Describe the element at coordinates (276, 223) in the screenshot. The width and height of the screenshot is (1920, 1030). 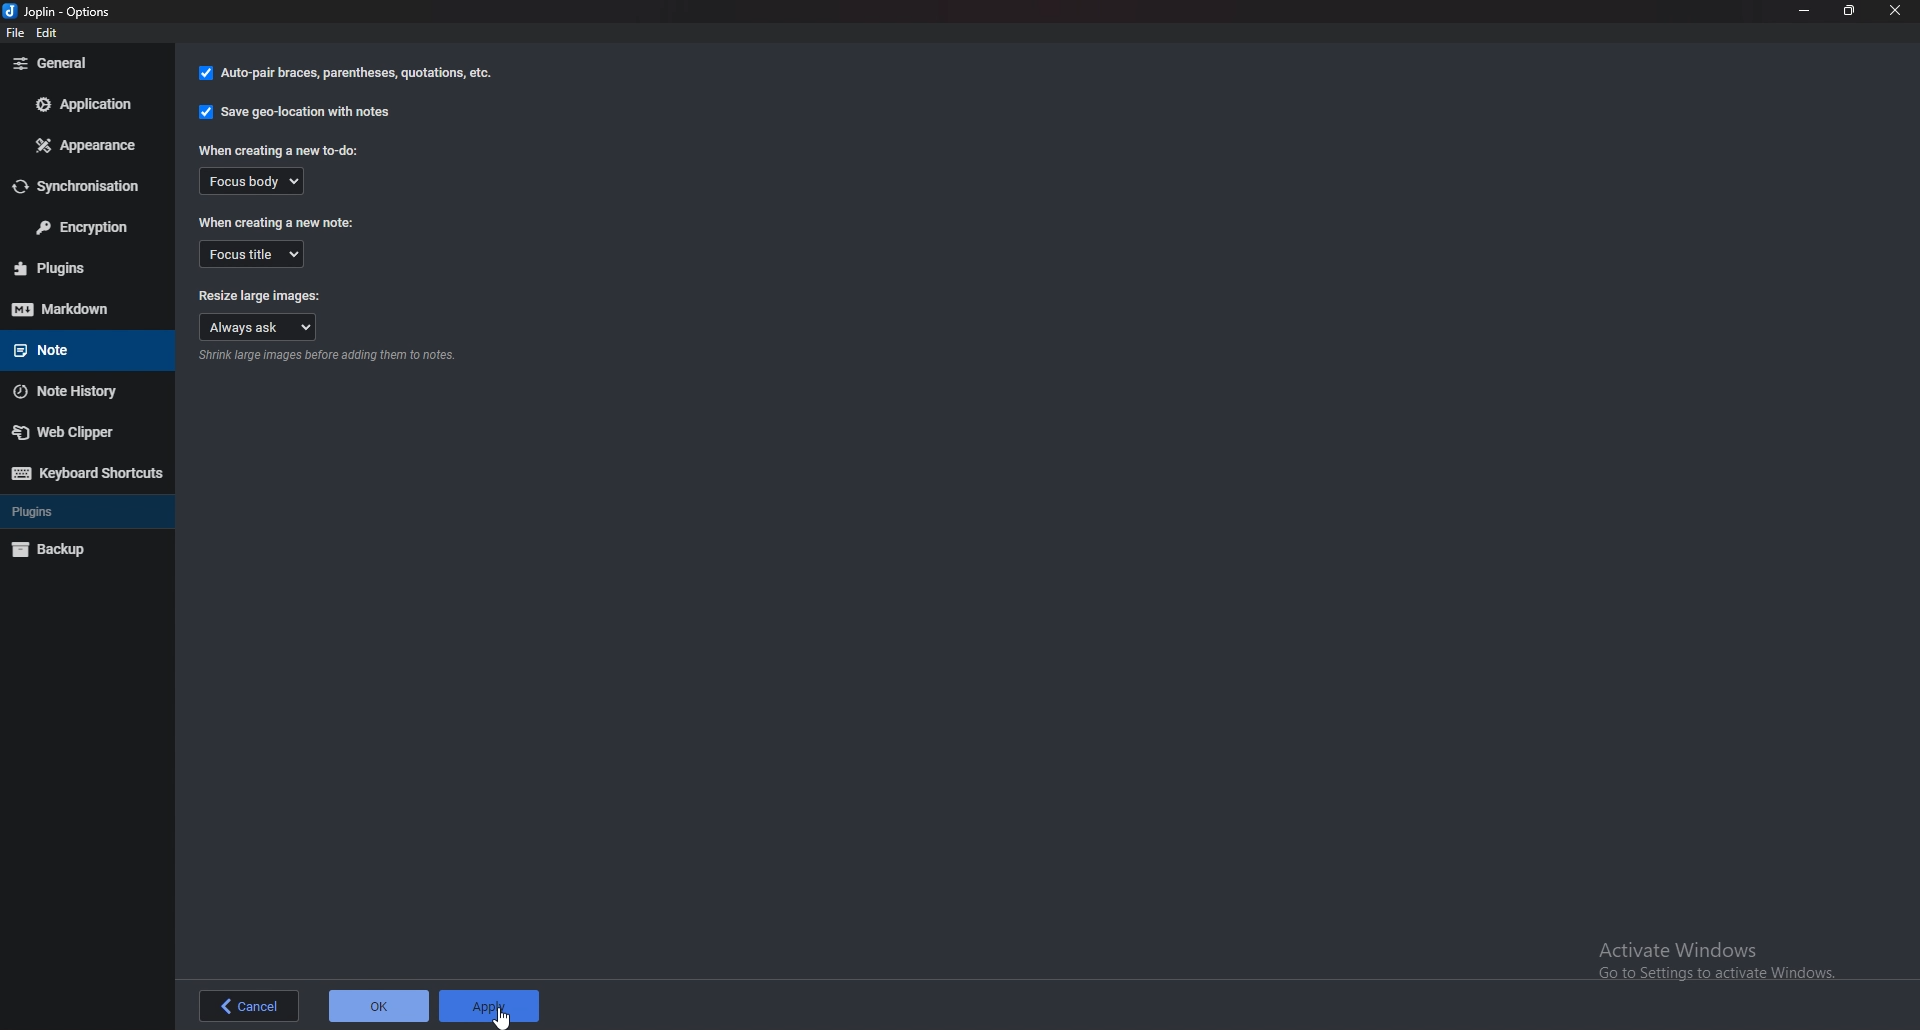
I see `When creating a new note` at that location.